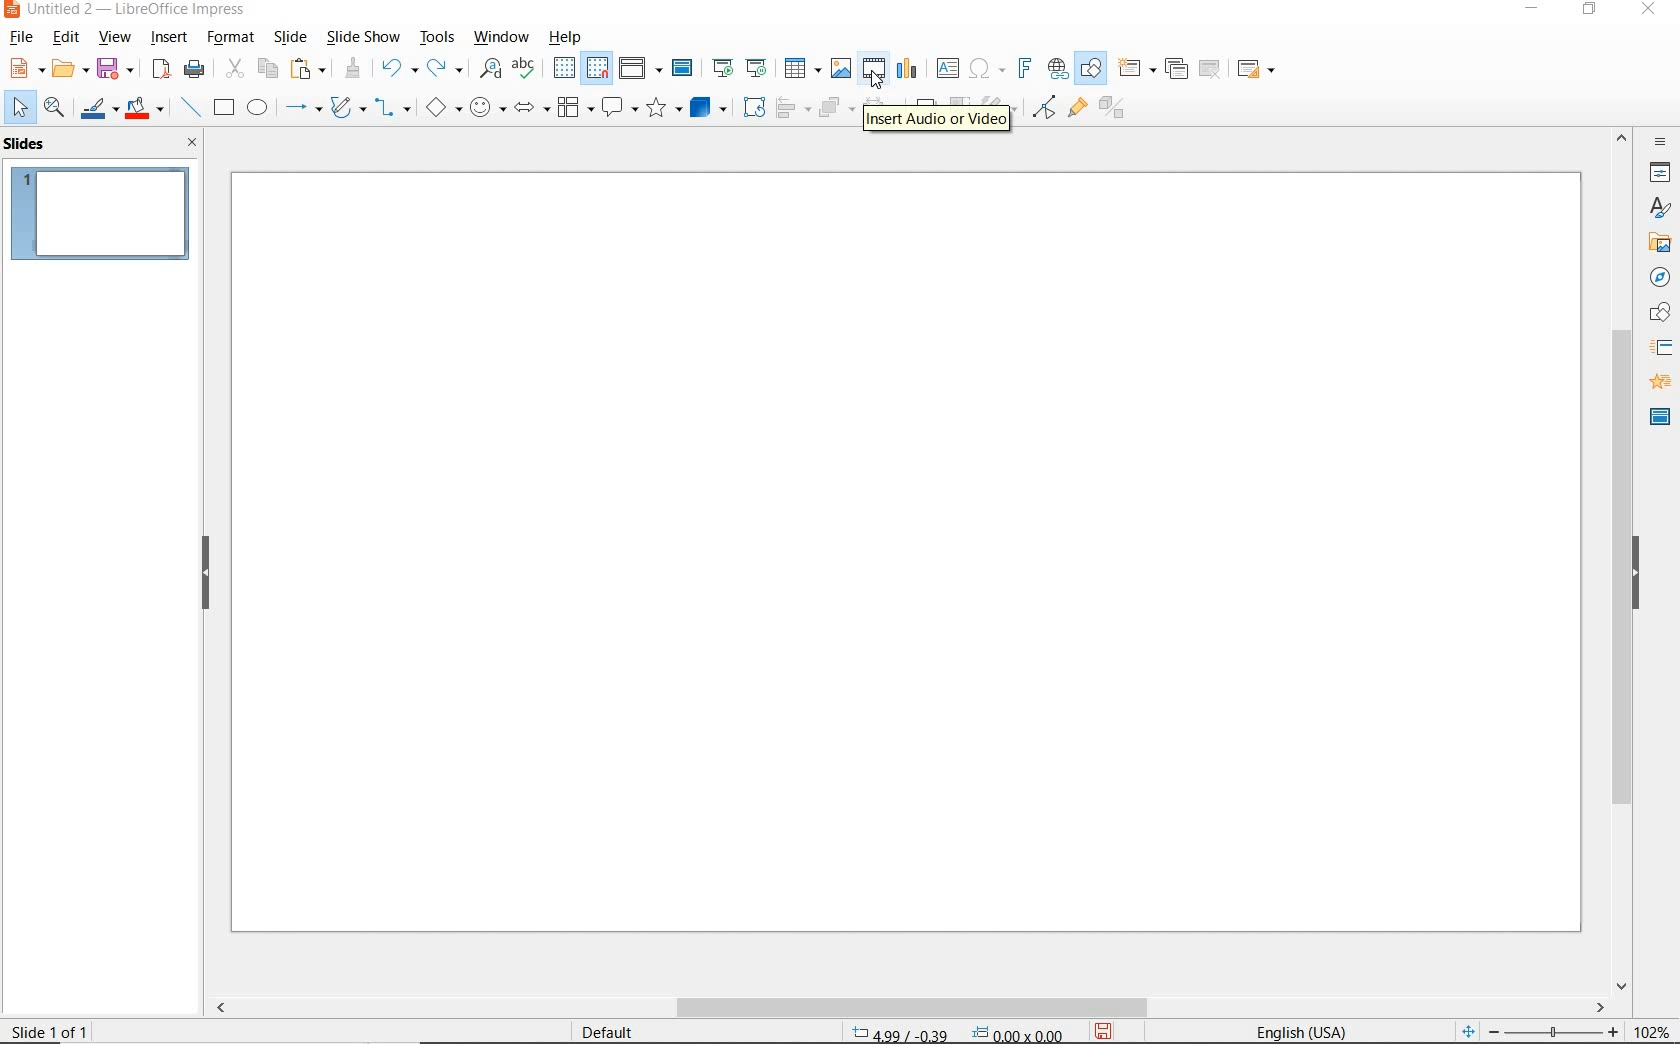 The width and height of the screenshot is (1680, 1044). What do you see at coordinates (22, 68) in the screenshot?
I see `NEW` at bounding box center [22, 68].